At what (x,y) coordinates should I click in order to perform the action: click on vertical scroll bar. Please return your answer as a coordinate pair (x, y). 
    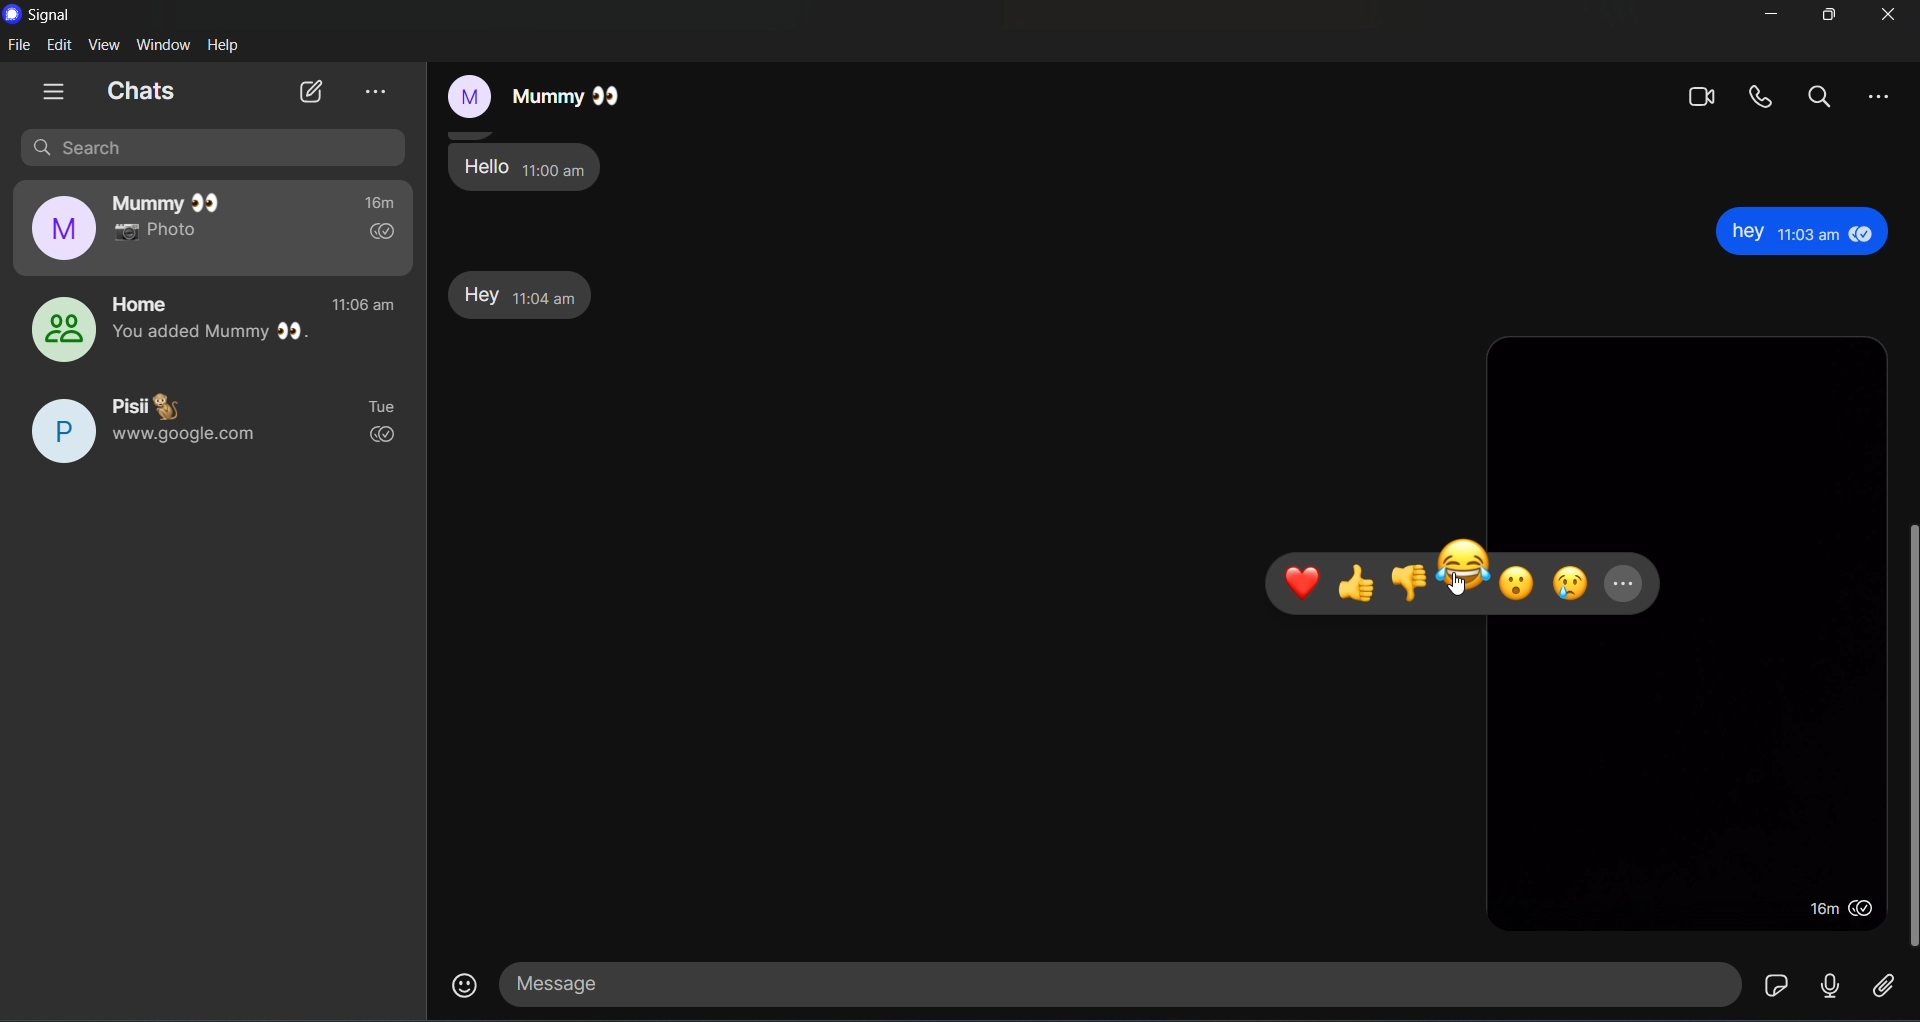
    Looking at the image, I should click on (1908, 737).